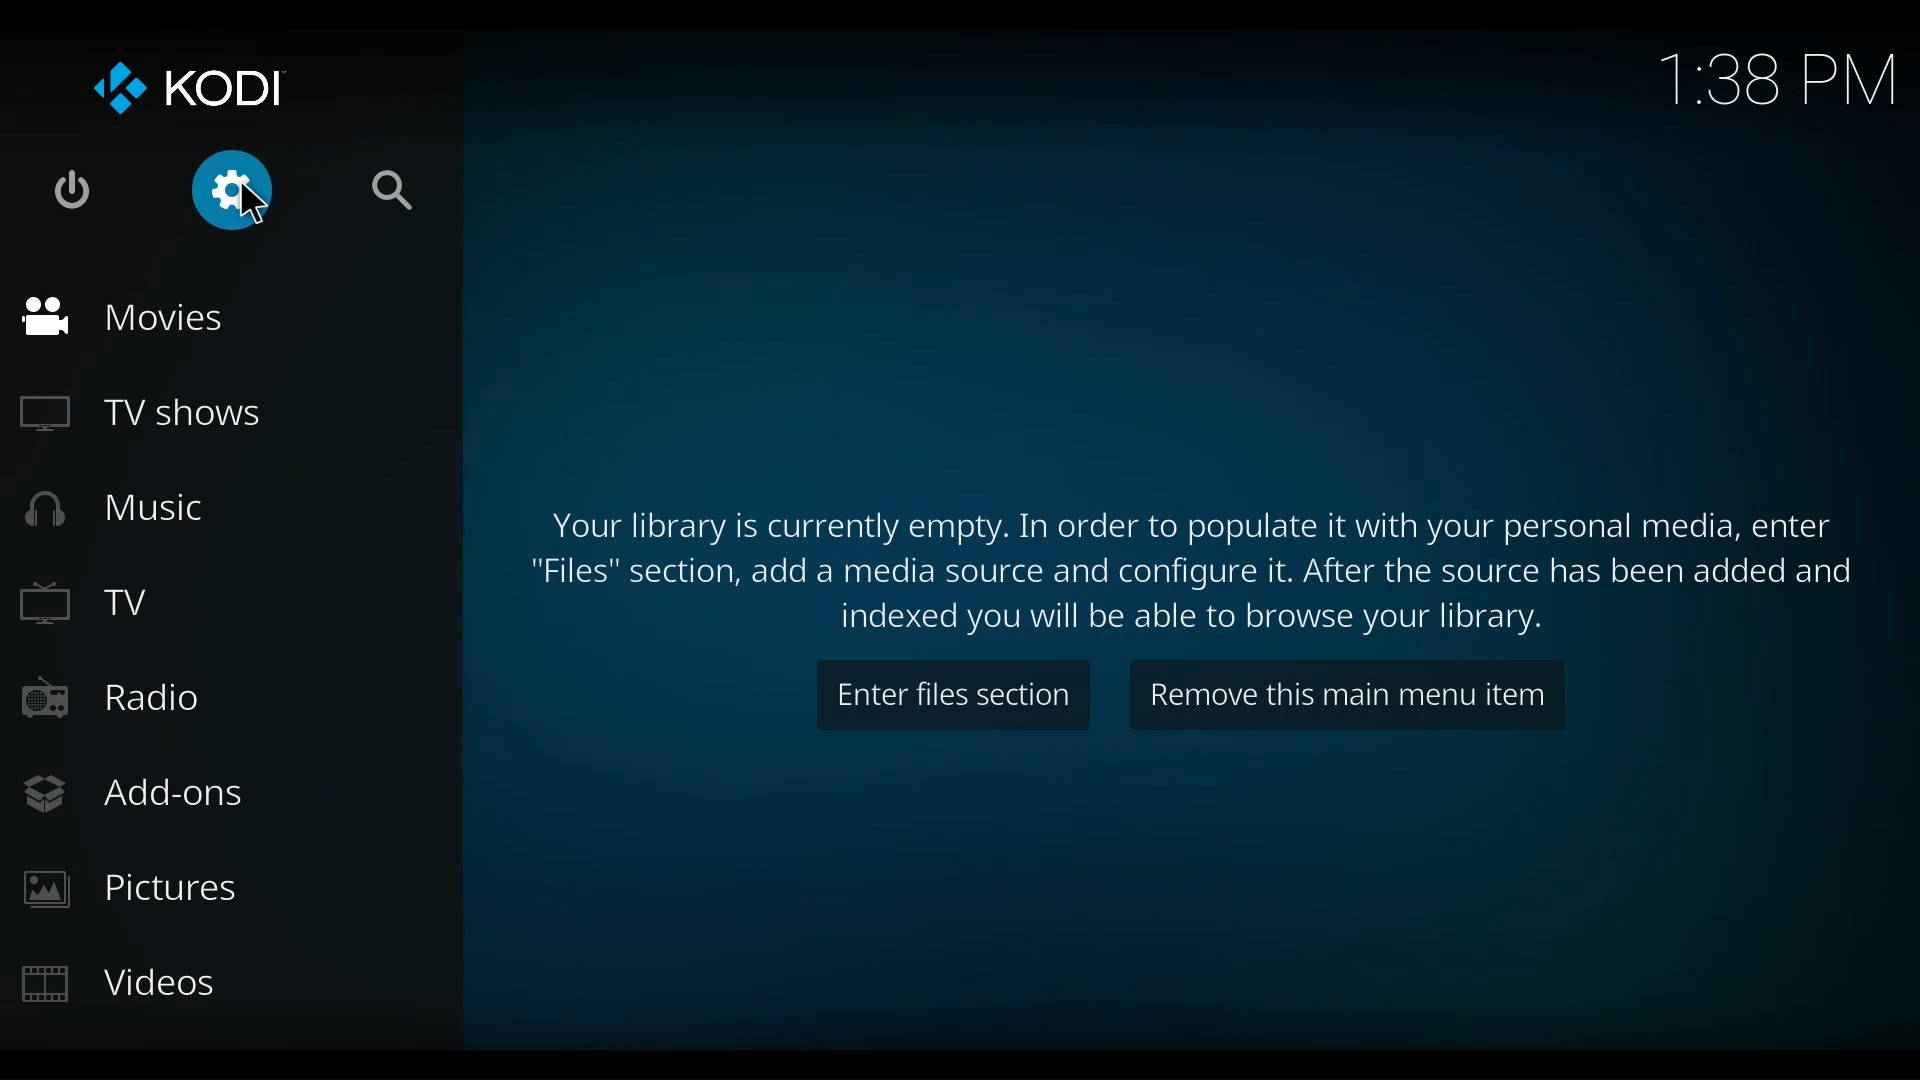  What do you see at coordinates (956, 697) in the screenshot?
I see `Enter files section` at bounding box center [956, 697].